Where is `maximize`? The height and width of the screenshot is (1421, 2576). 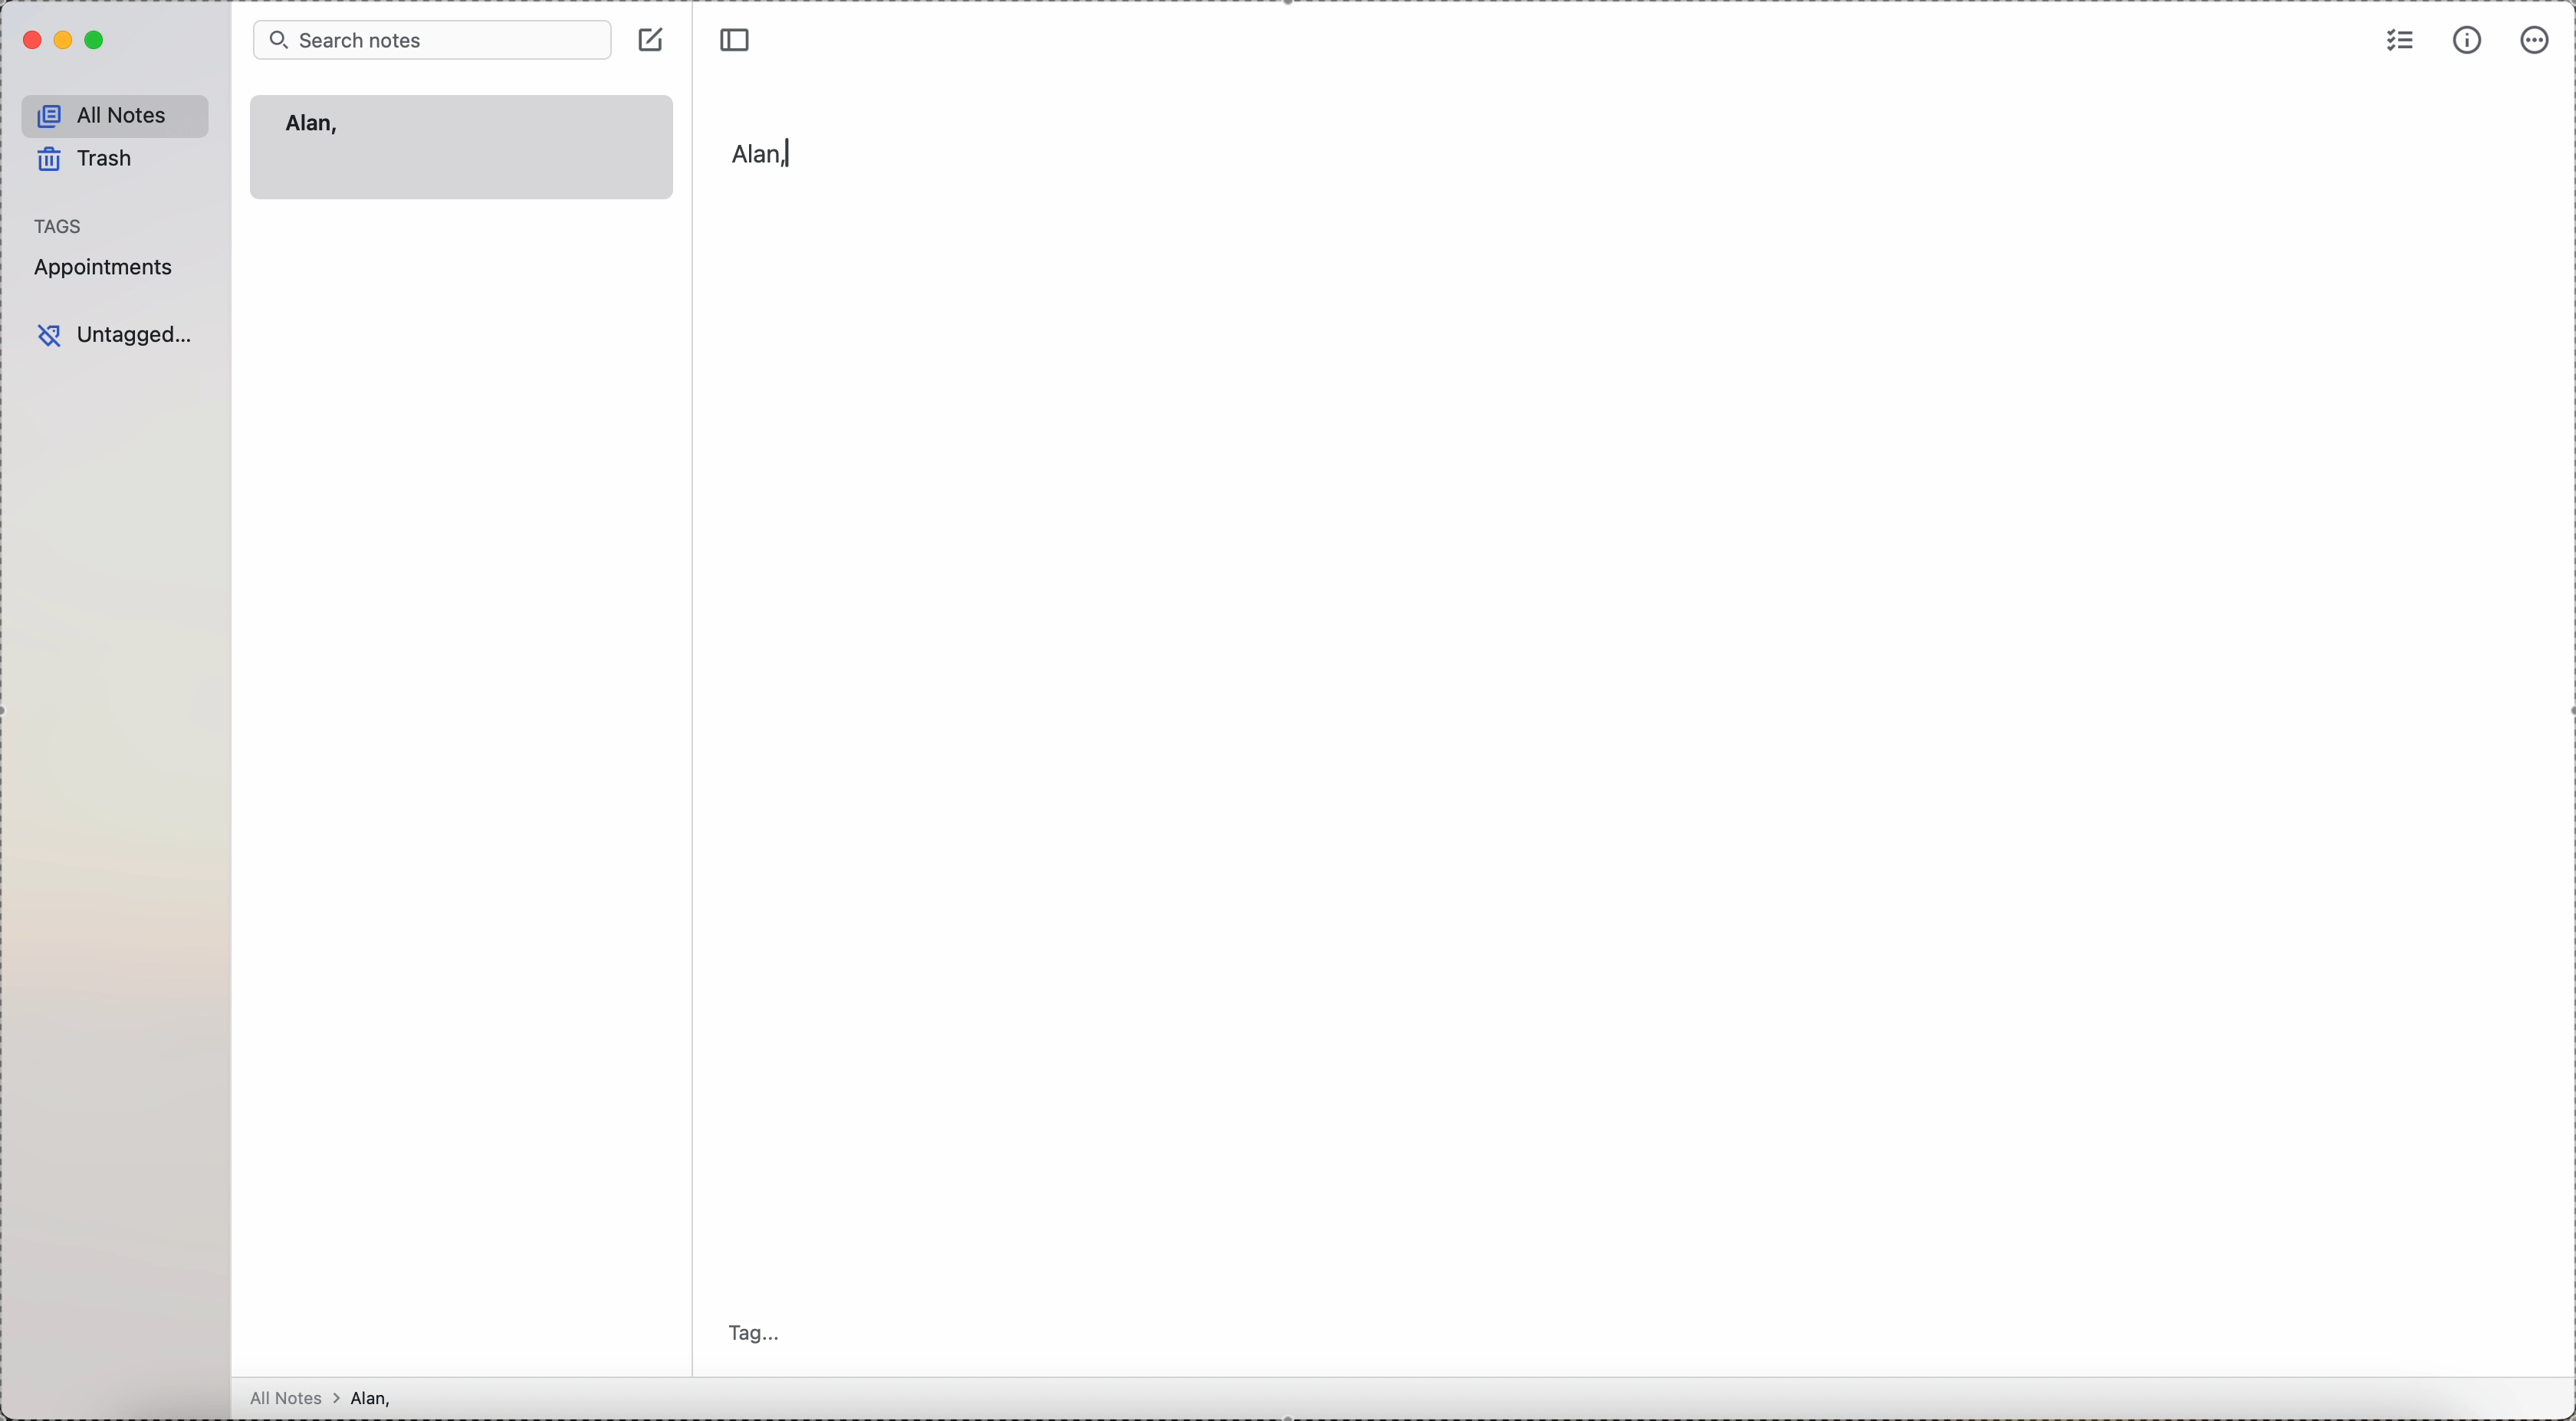 maximize is located at coordinates (98, 41).